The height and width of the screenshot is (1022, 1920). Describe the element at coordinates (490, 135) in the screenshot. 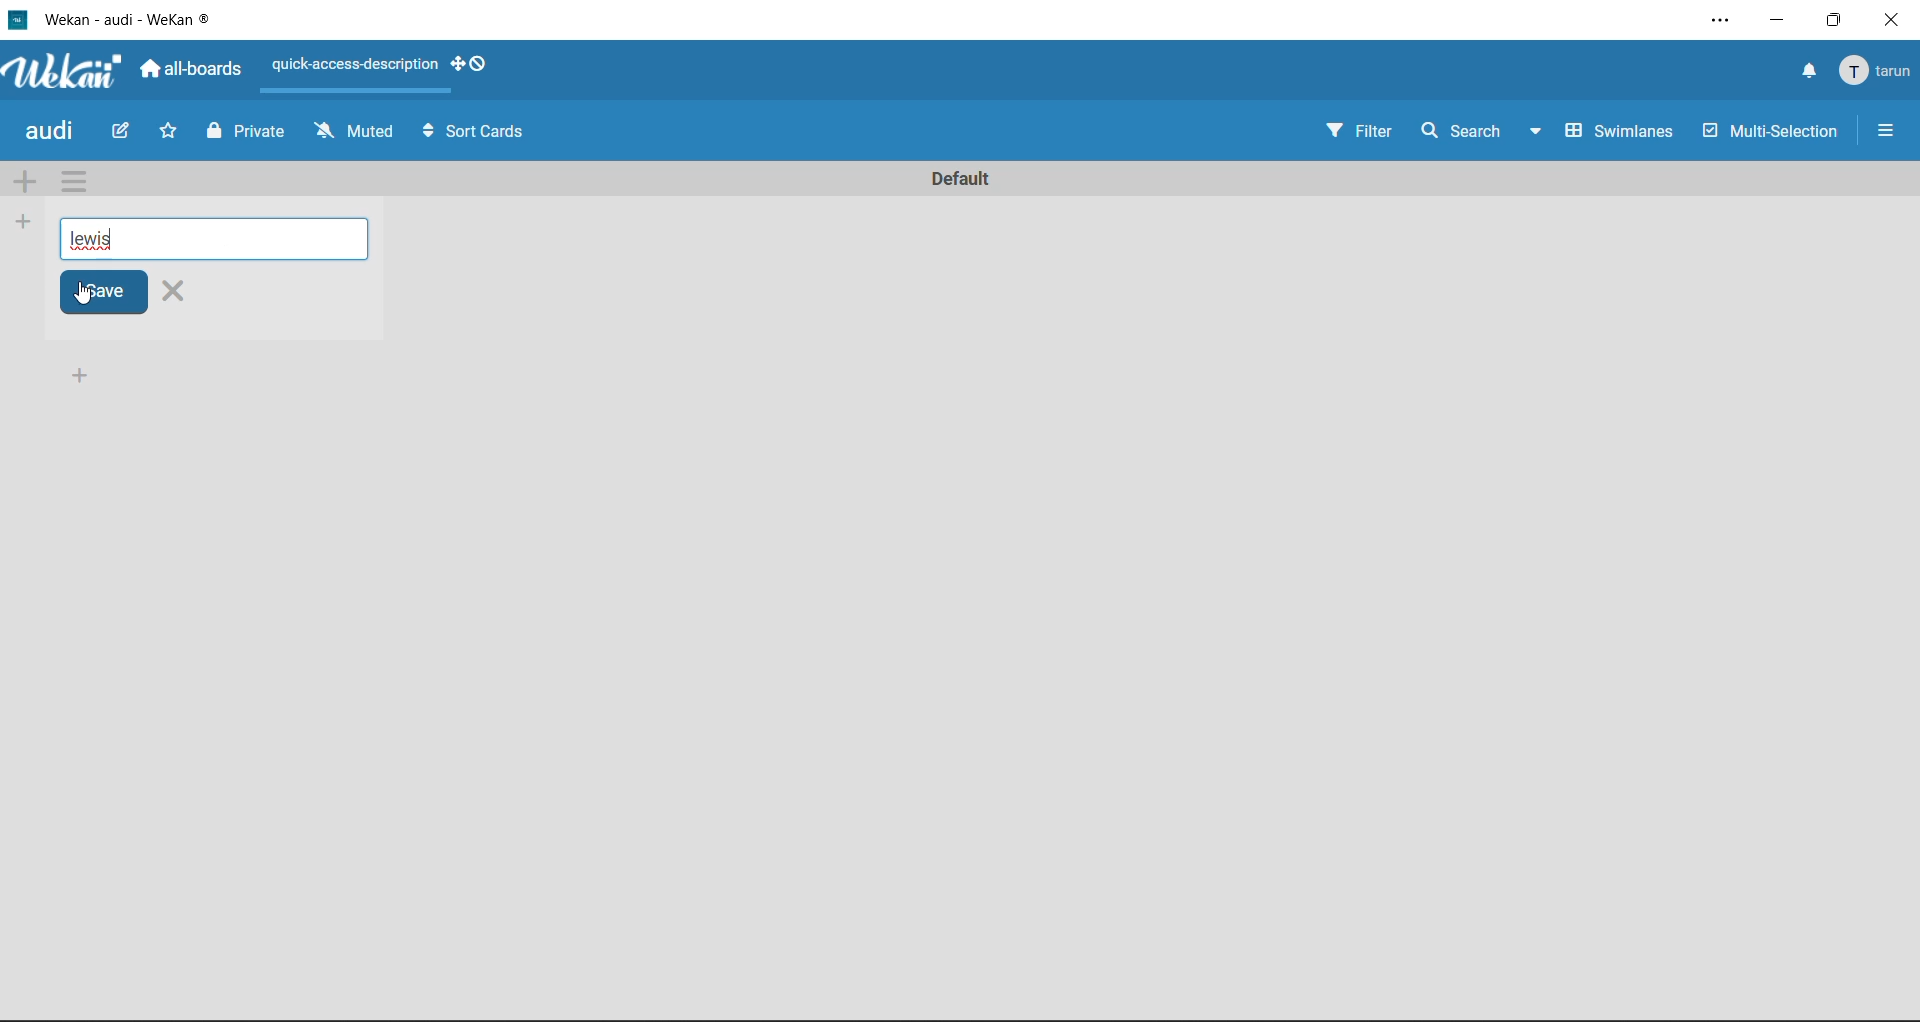

I see `sort cards` at that location.